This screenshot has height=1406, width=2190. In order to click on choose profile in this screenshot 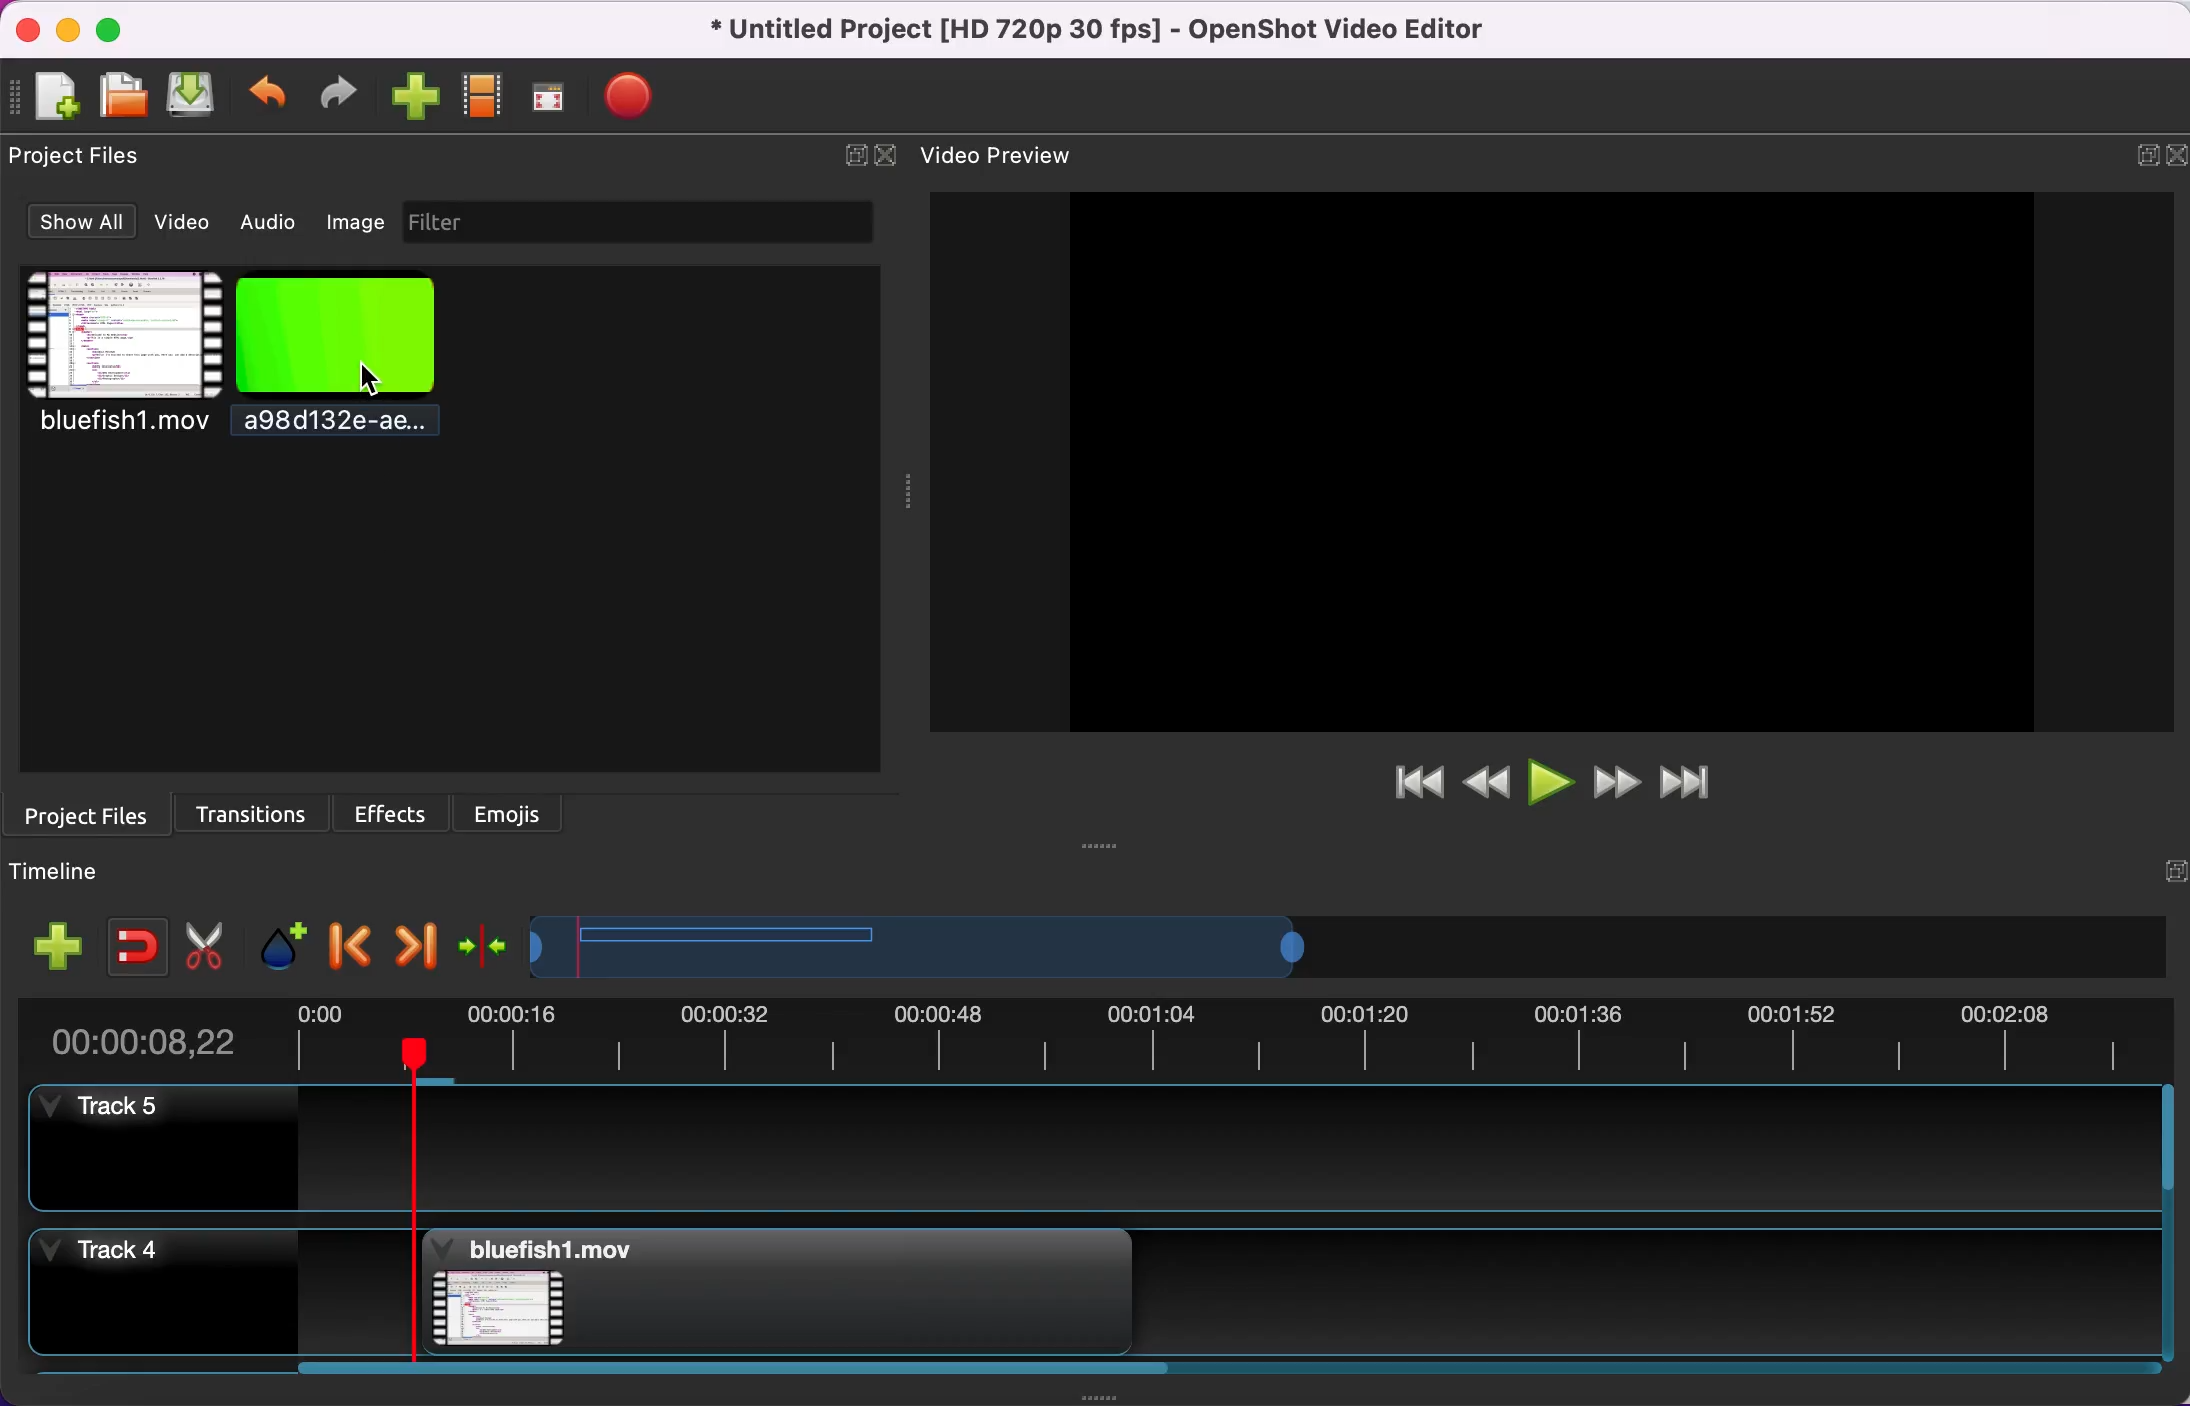, I will do `click(480, 100)`.